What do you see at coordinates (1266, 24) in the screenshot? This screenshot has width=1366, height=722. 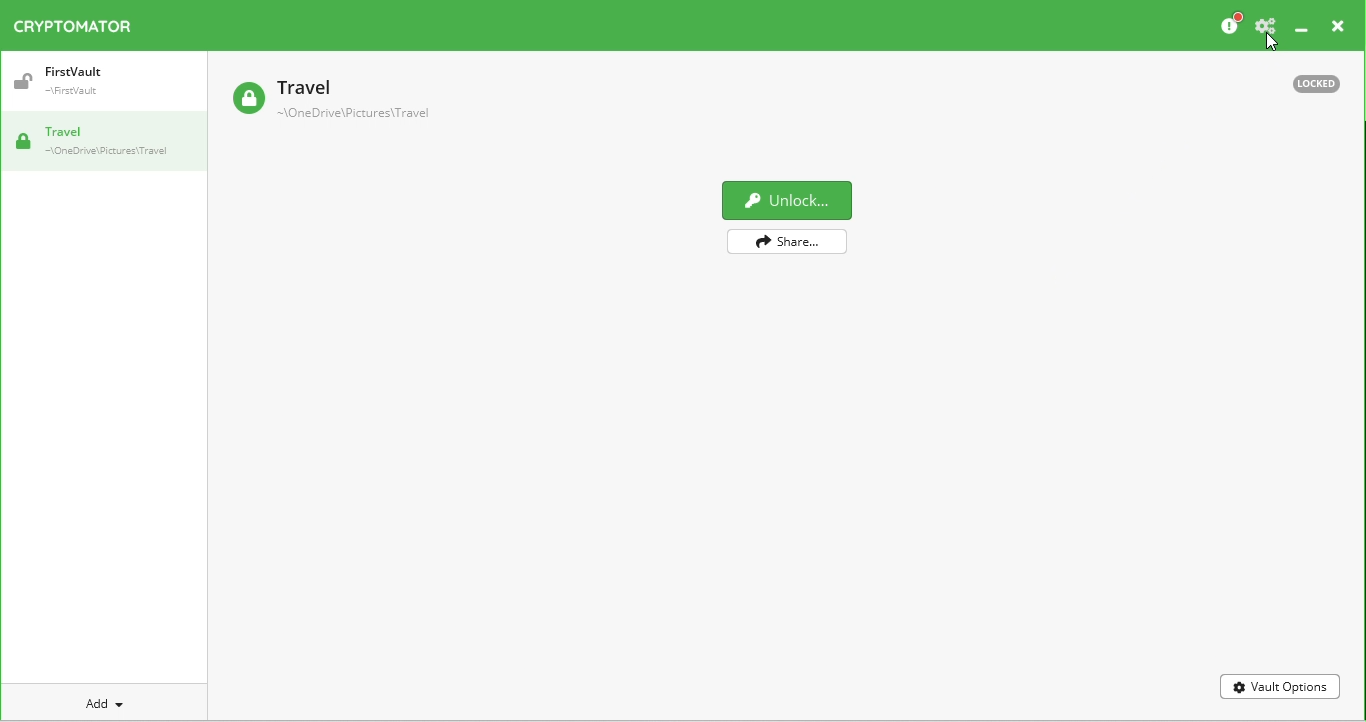 I see `Preferences` at bounding box center [1266, 24].